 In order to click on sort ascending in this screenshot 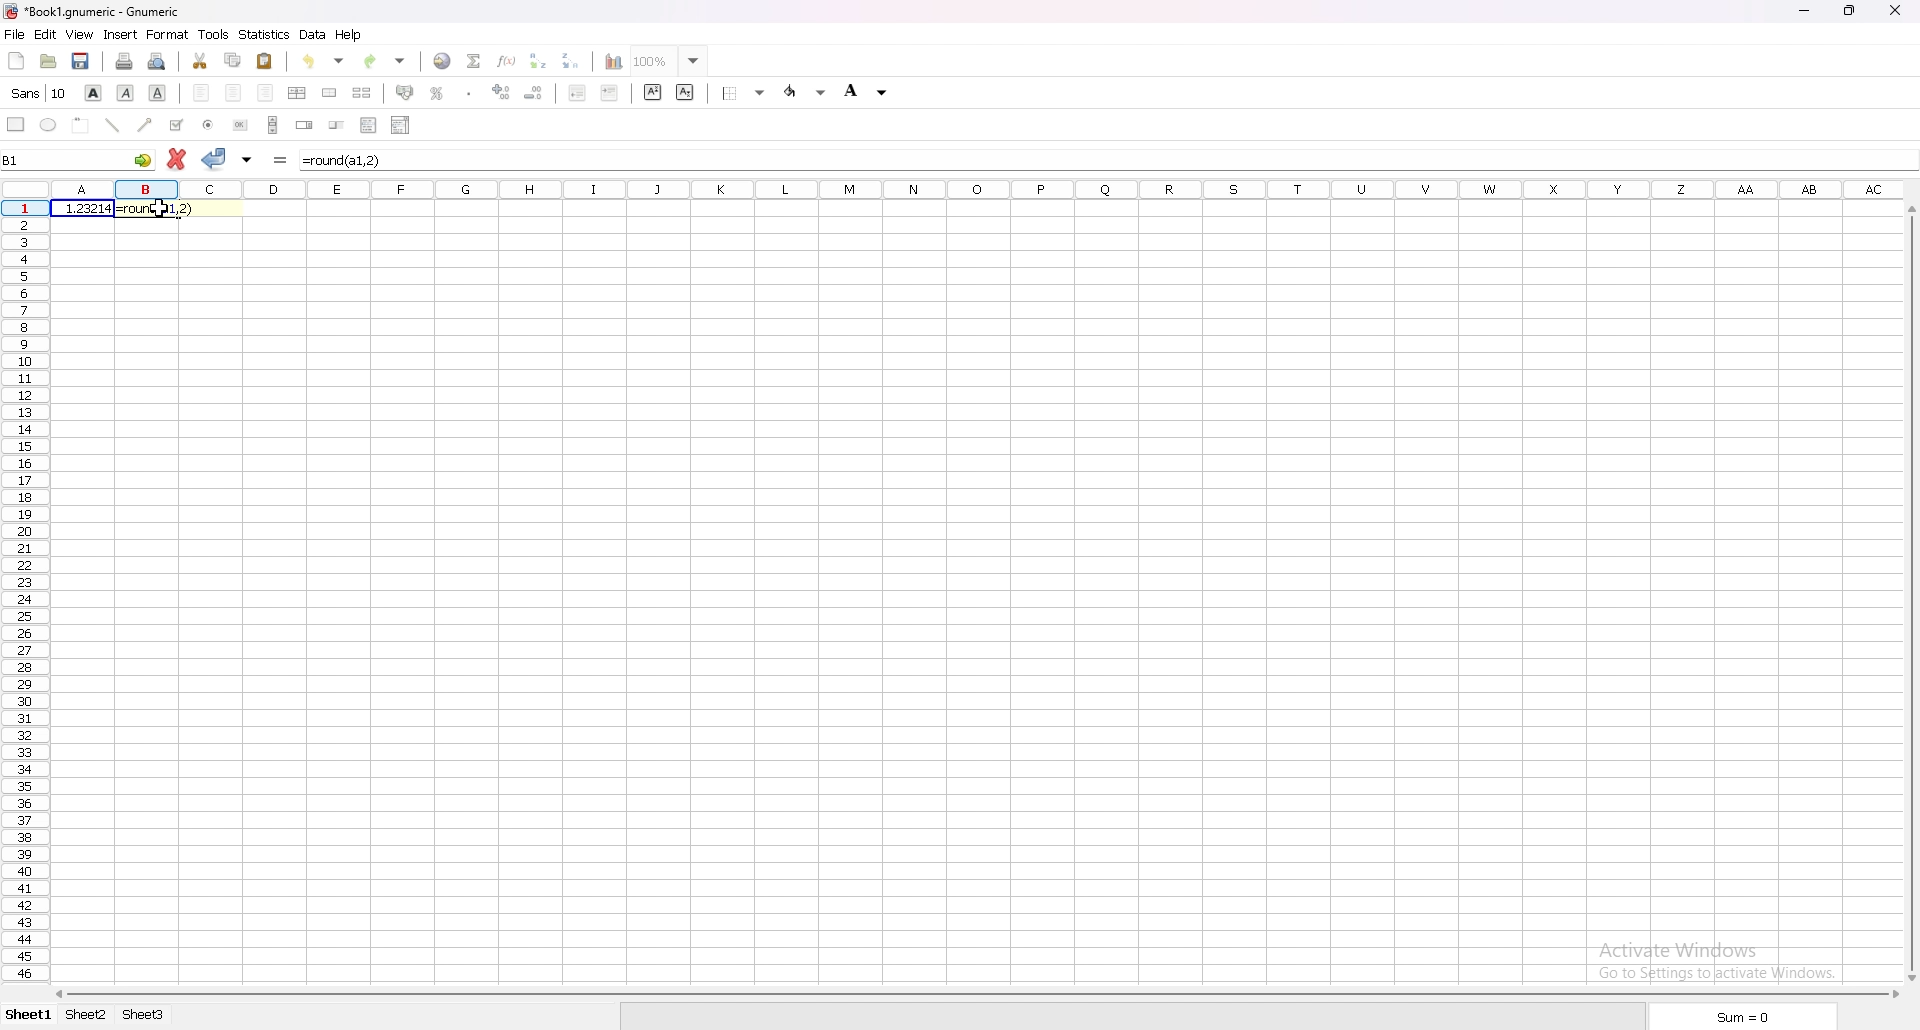, I will do `click(539, 61)`.